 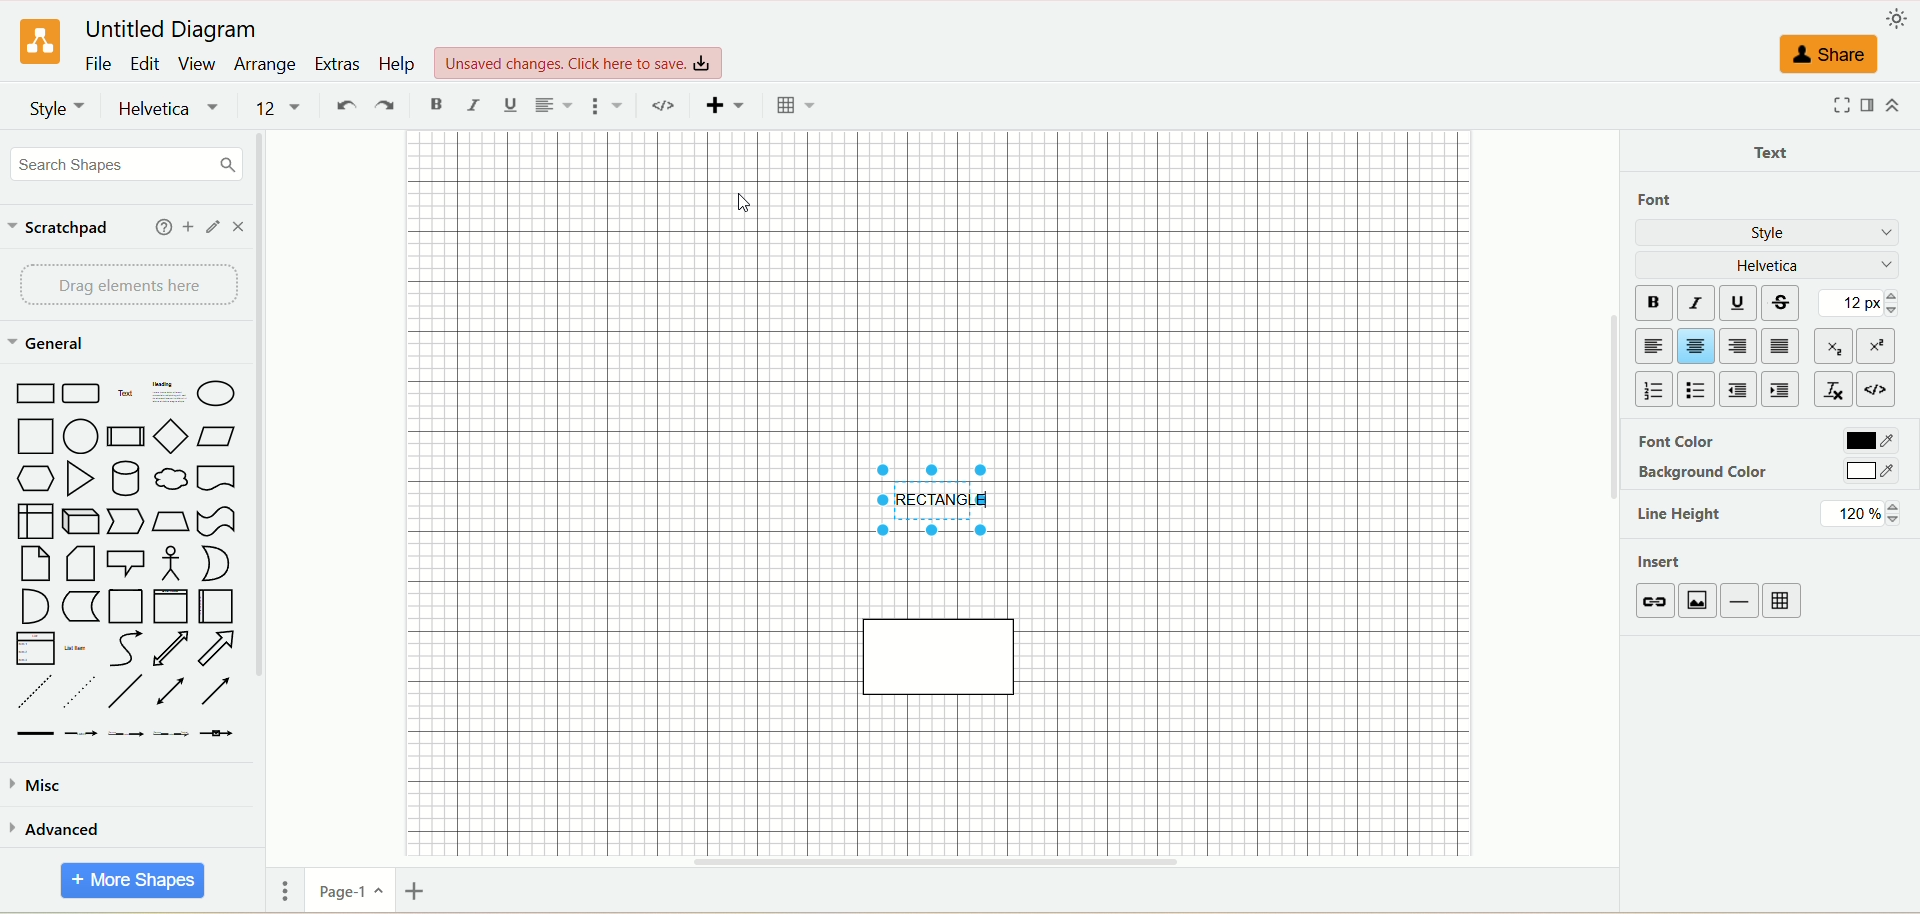 I want to click on curve arrow, so click(x=122, y=649).